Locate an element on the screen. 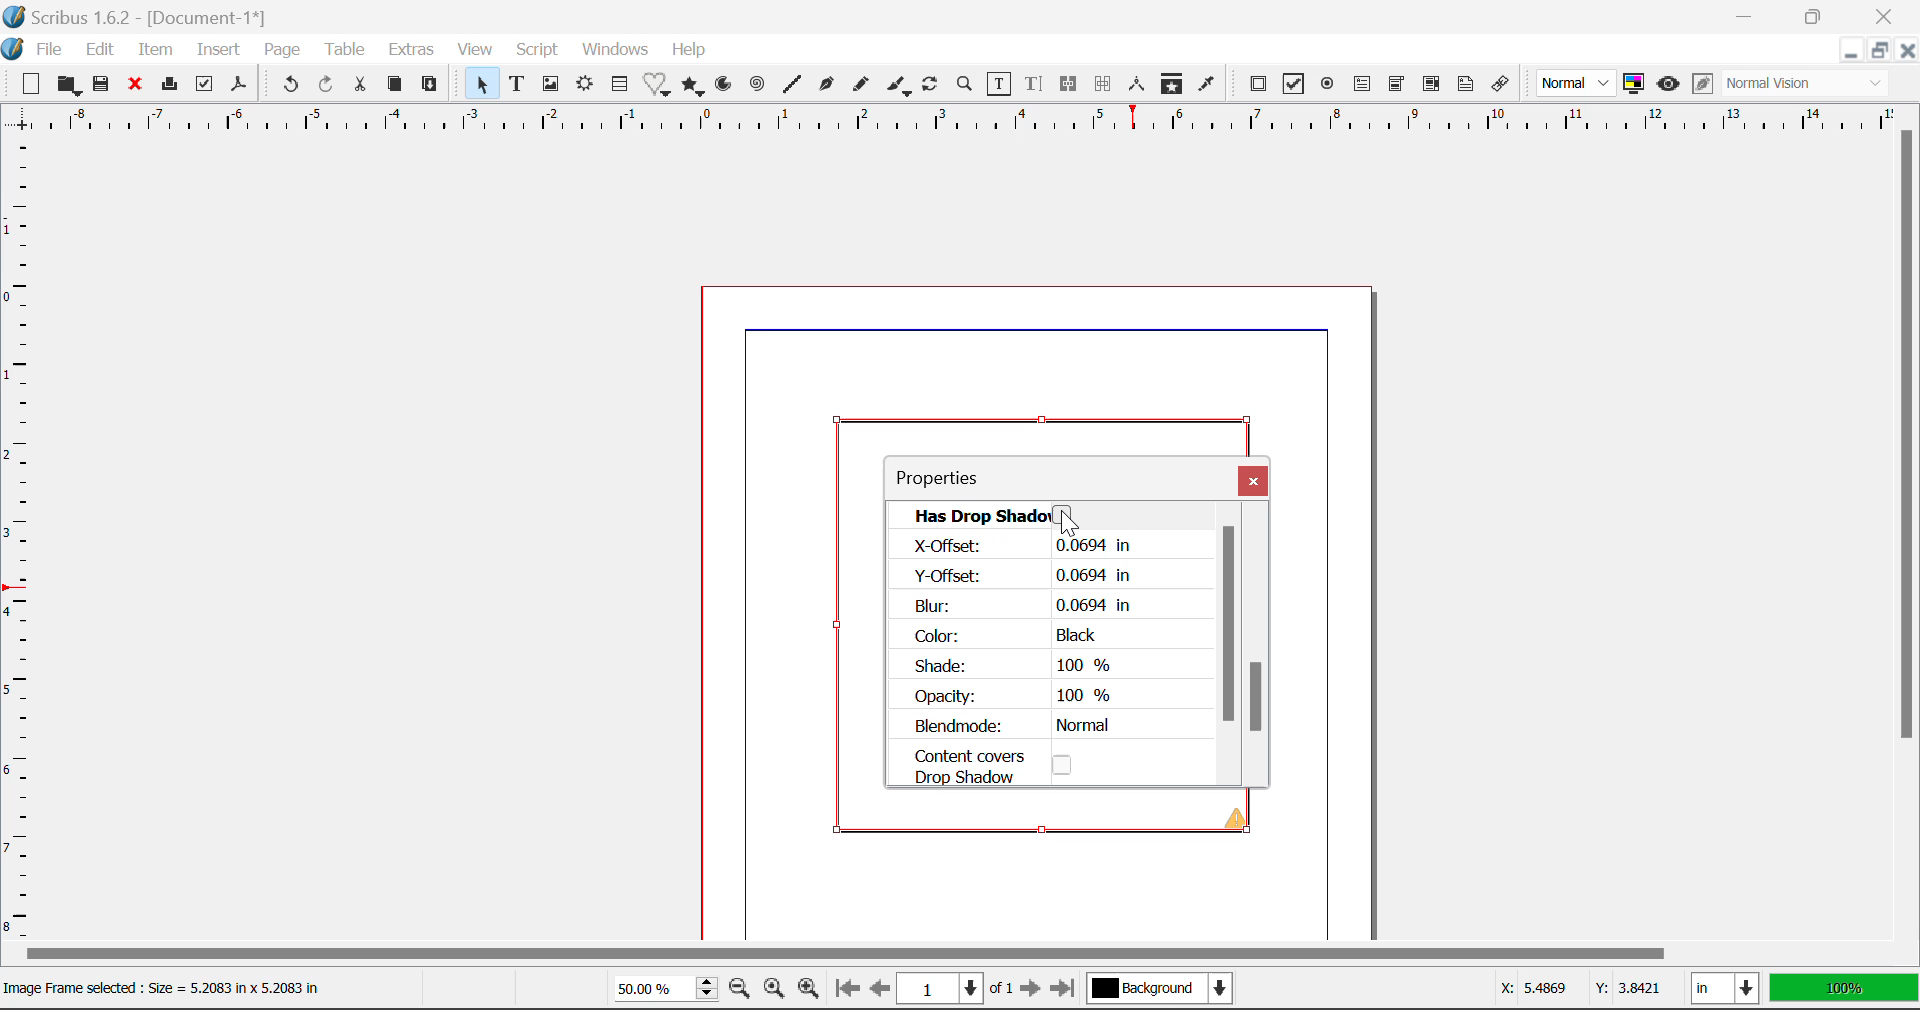 This screenshot has width=1920, height=1010. Minimize is located at coordinates (1816, 14).